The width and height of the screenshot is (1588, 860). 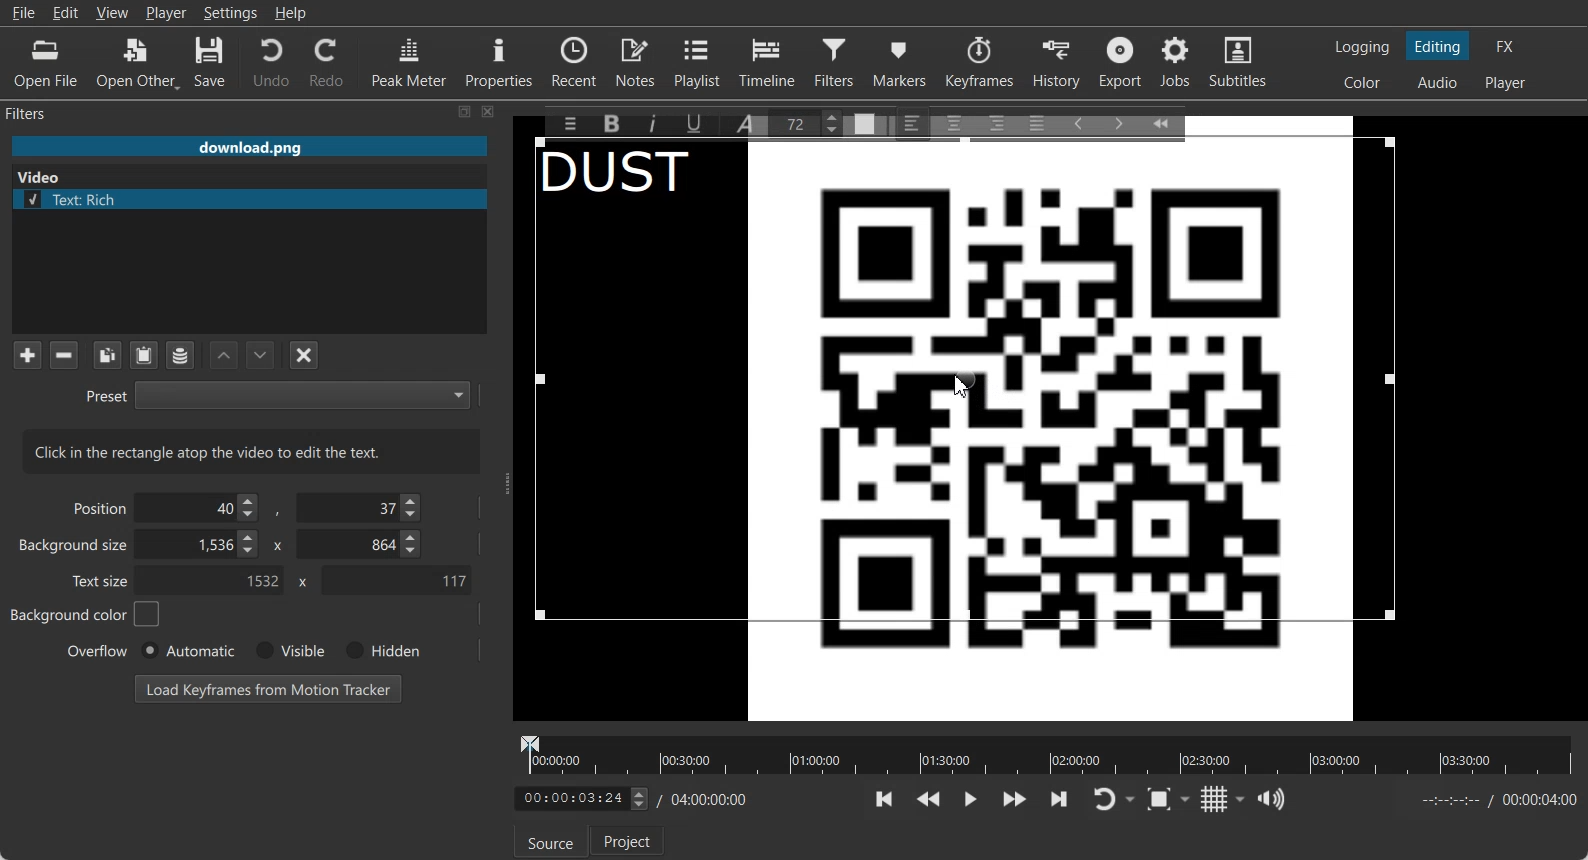 I want to click on Project, so click(x=631, y=842).